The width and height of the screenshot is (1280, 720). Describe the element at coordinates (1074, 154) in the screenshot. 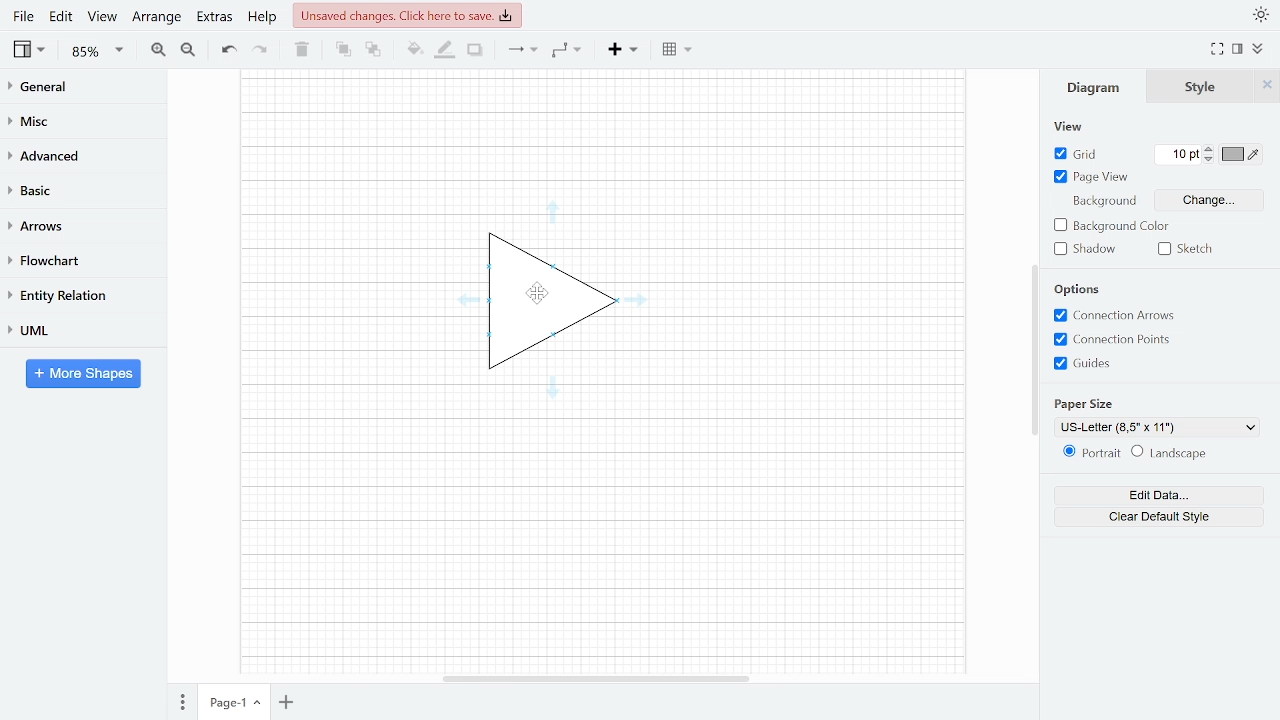

I see `Grid` at that location.